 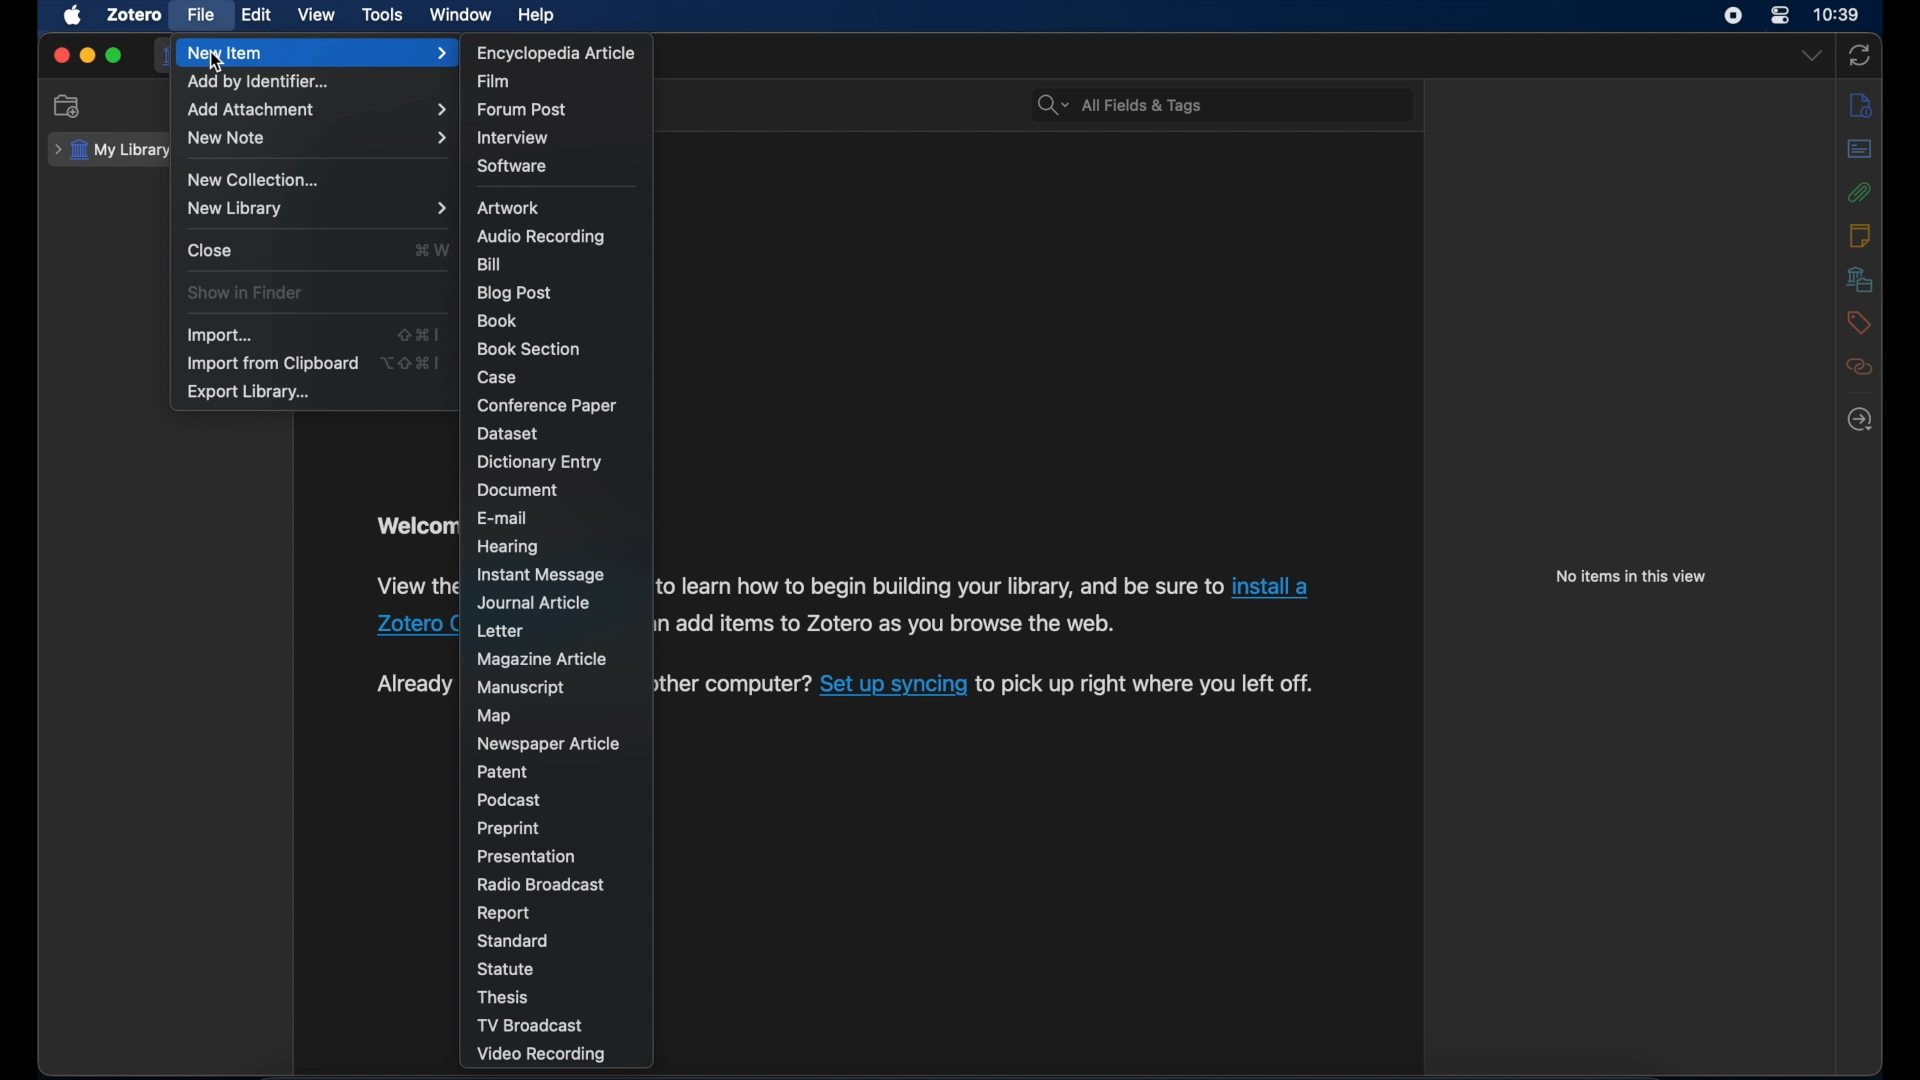 What do you see at coordinates (317, 208) in the screenshot?
I see `new library` at bounding box center [317, 208].